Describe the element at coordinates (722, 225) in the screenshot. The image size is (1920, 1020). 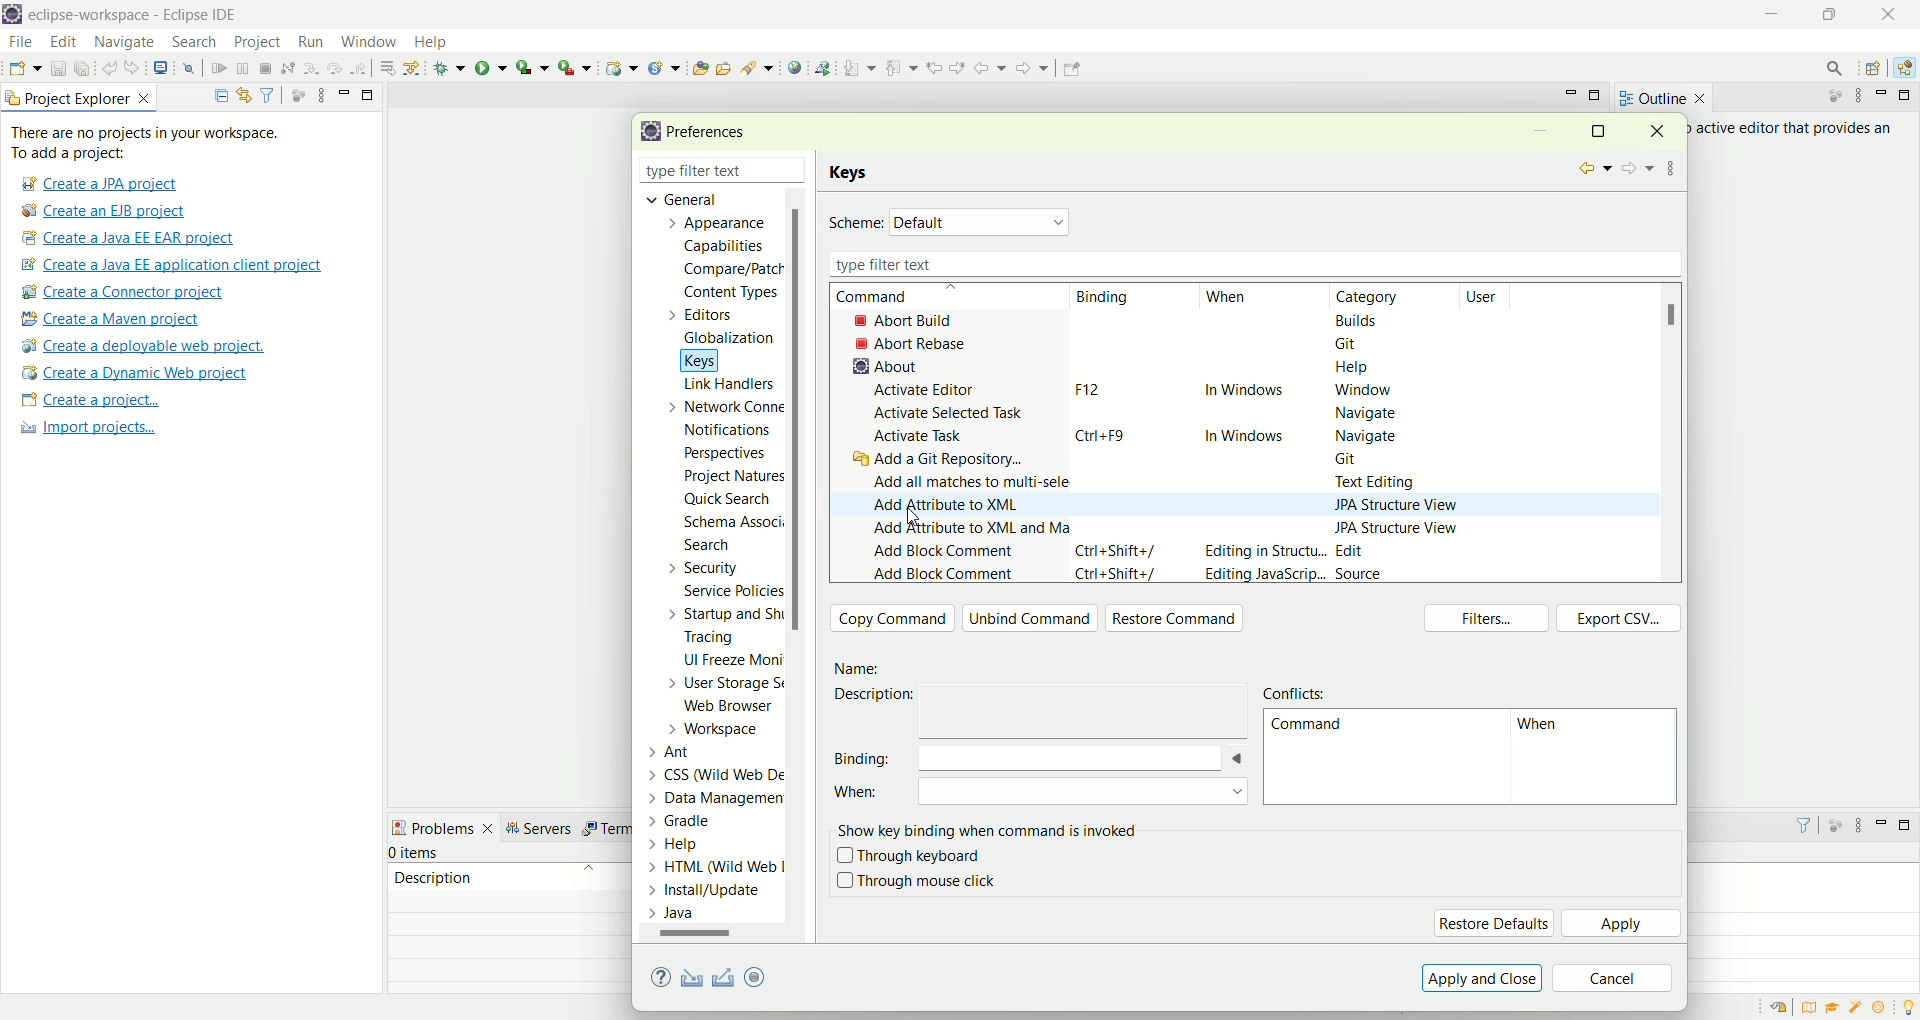
I see `appearance` at that location.